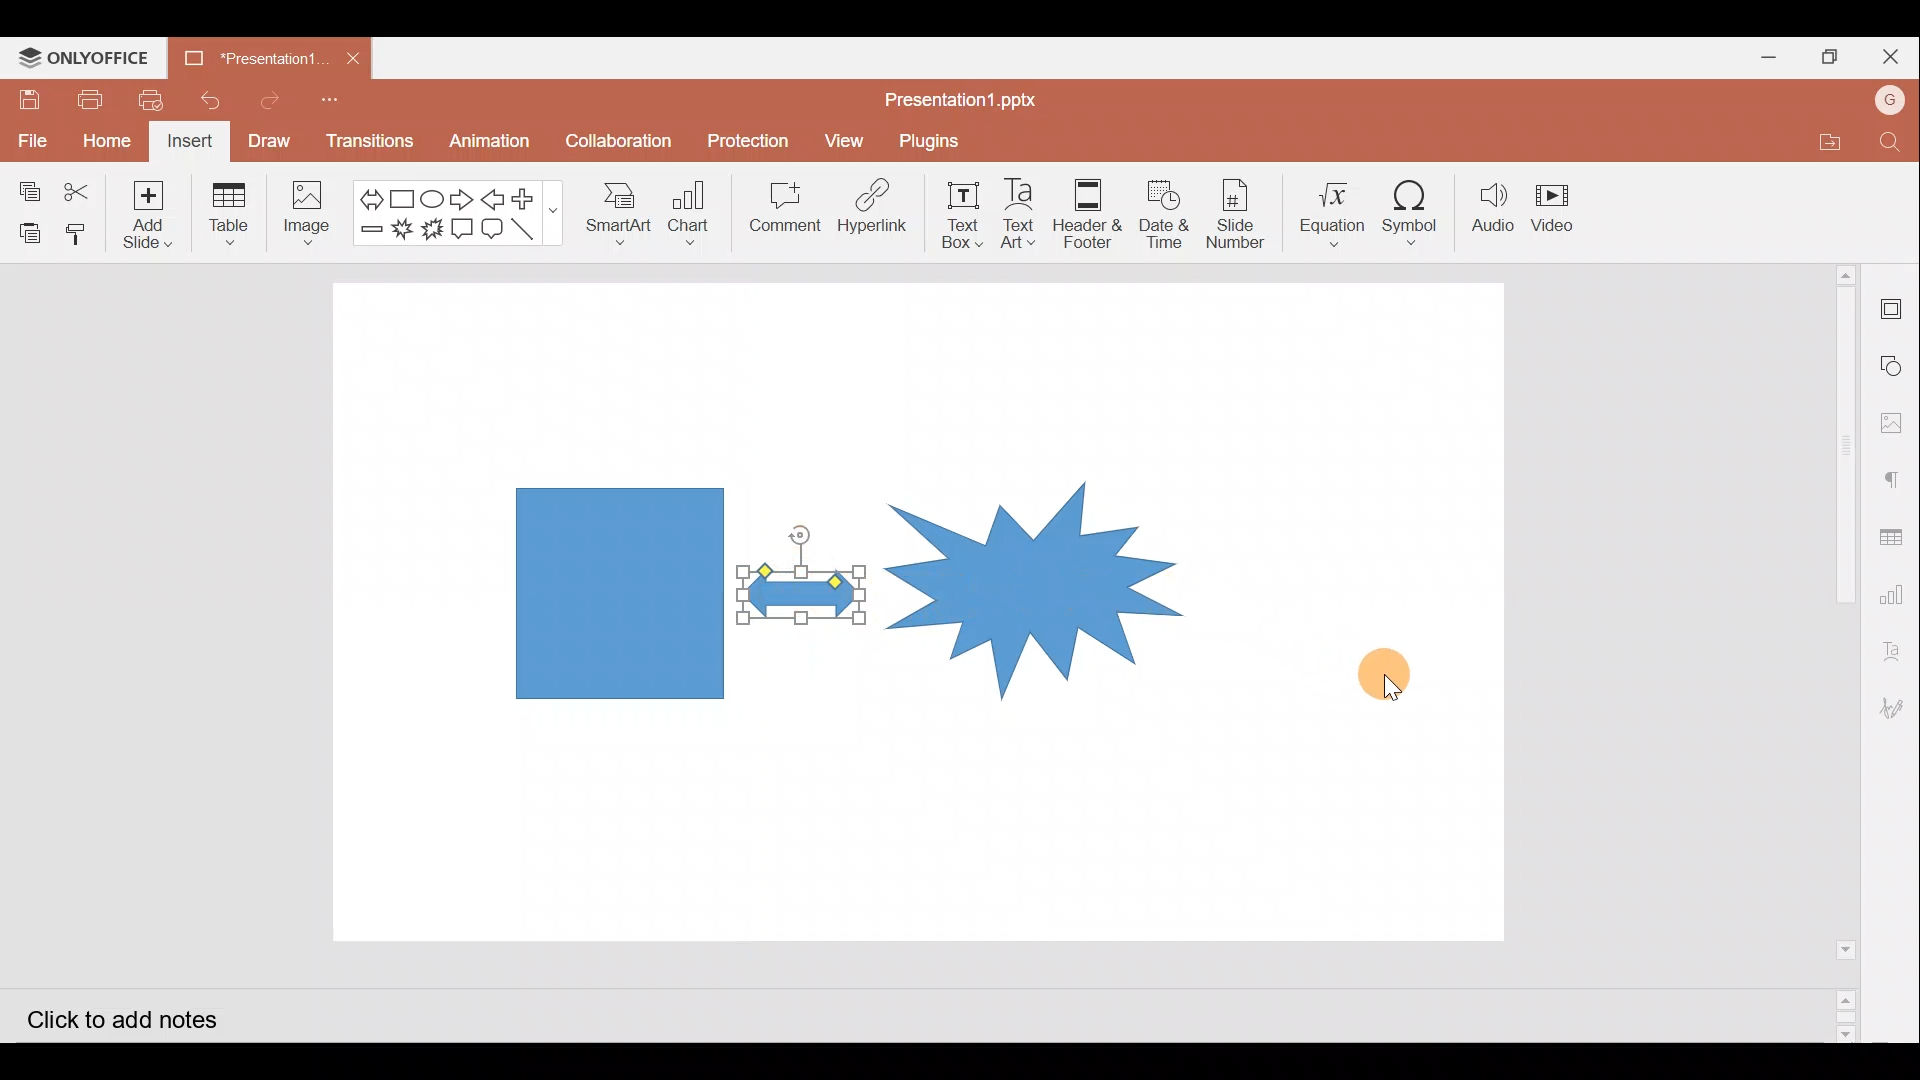 The height and width of the screenshot is (1080, 1920). I want to click on File, so click(31, 137).